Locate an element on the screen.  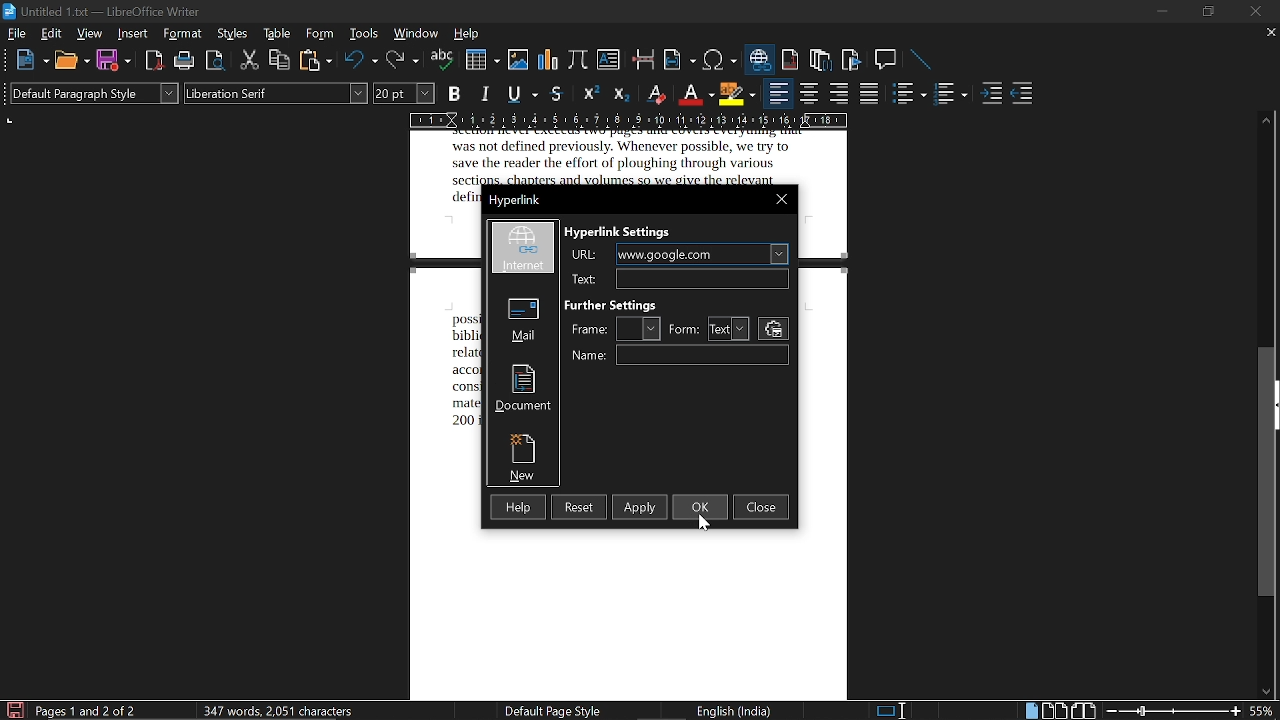
save is located at coordinates (13, 710).